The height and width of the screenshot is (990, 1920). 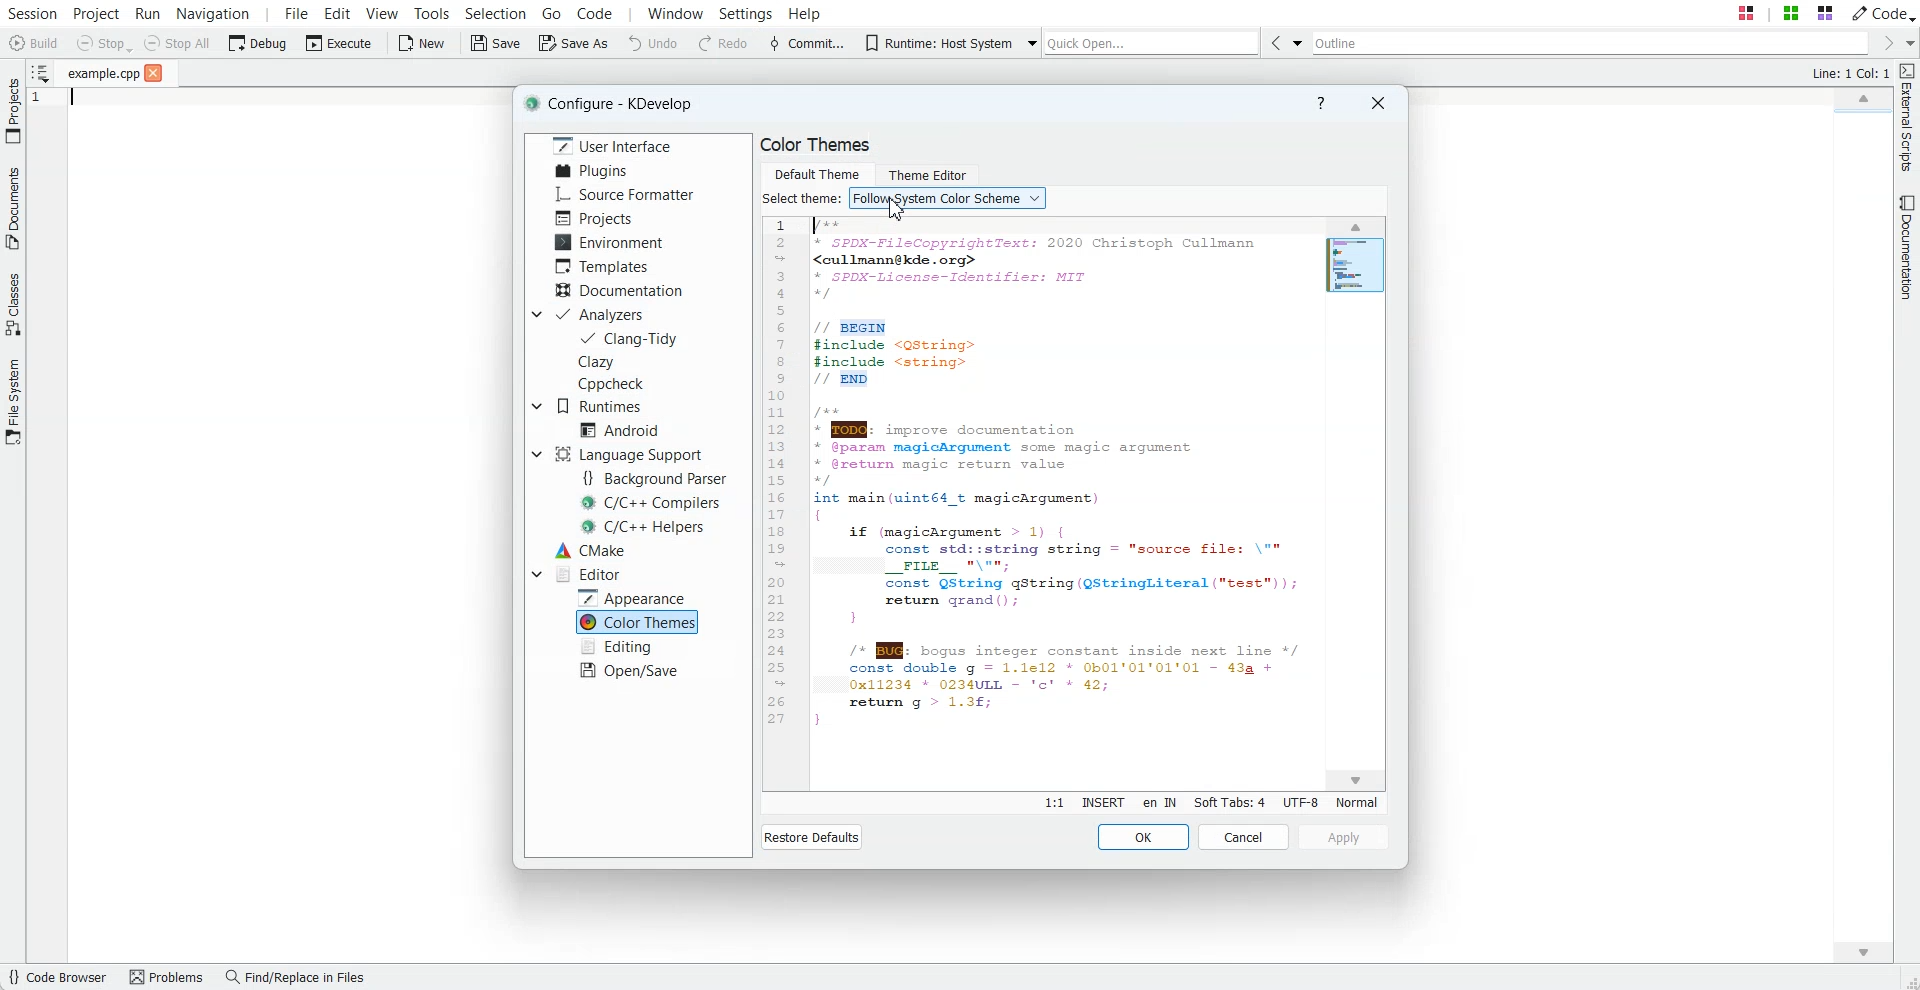 What do you see at coordinates (590, 550) in the screenshot?
I see `CMake` at bounding box center [590, 550].